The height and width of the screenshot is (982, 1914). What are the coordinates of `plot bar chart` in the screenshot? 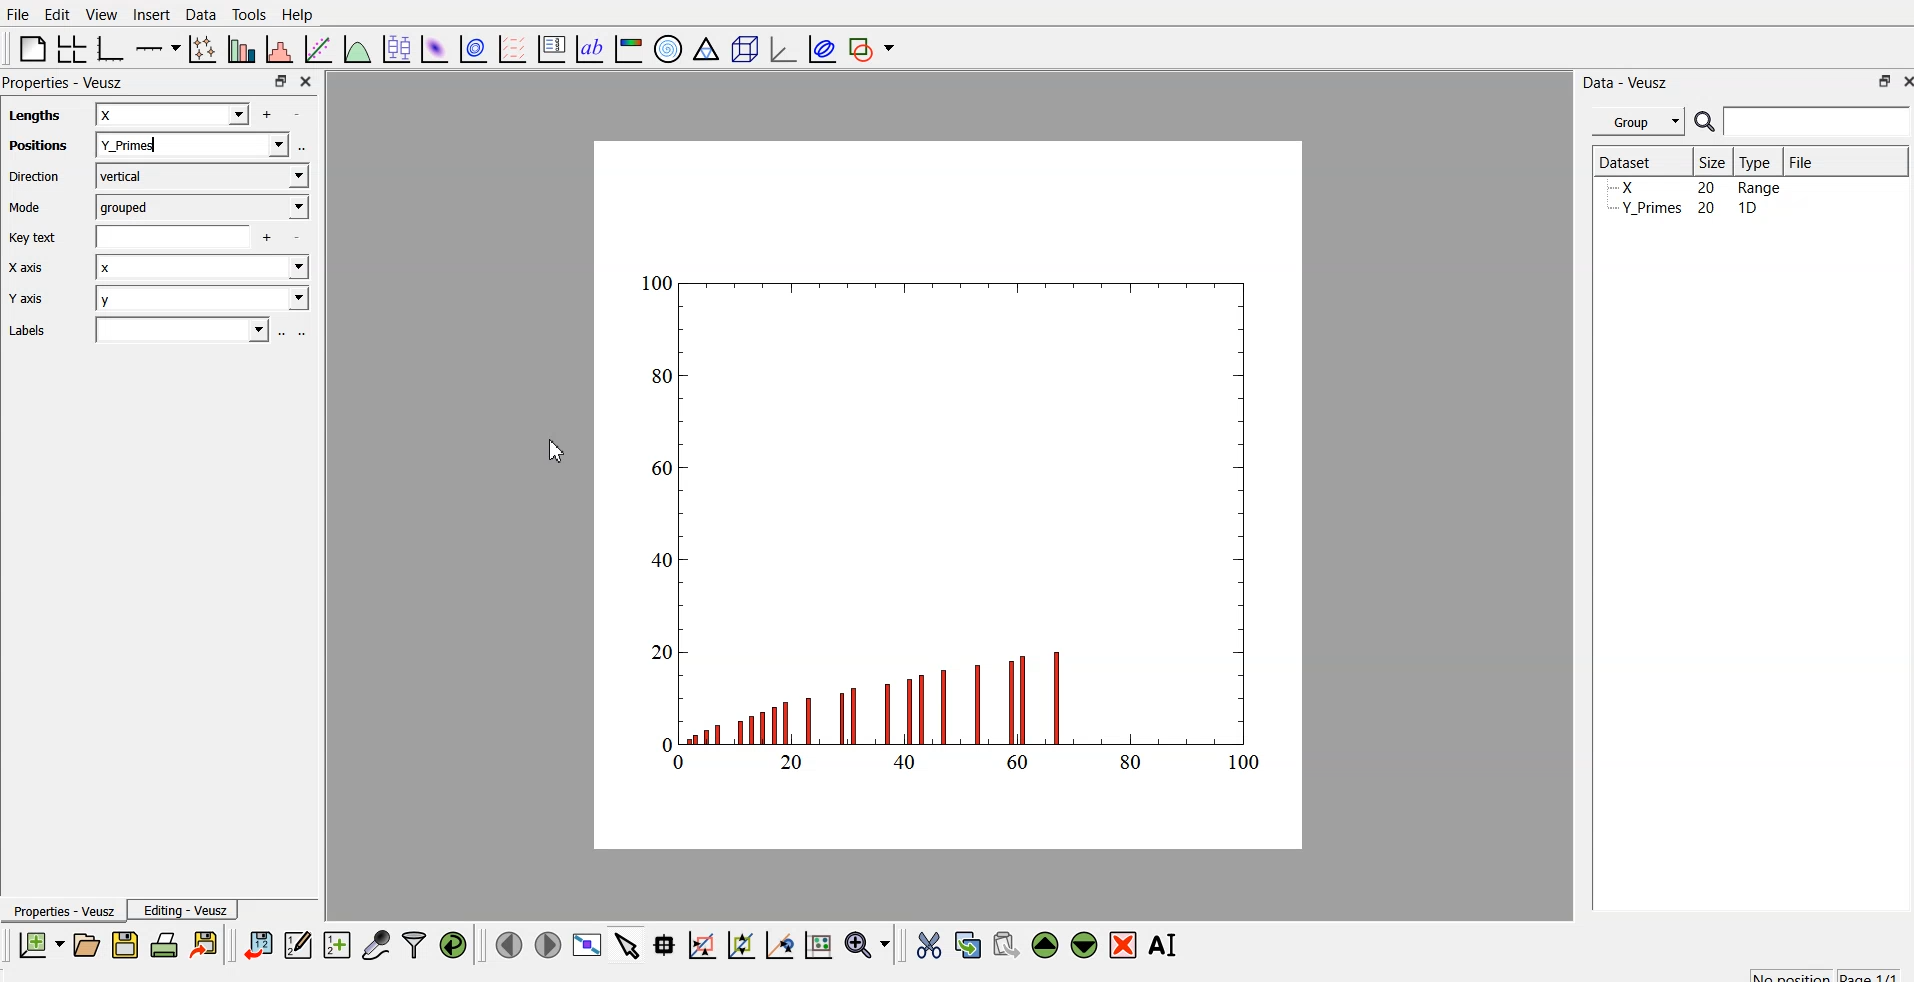 It's located at (239, 51).